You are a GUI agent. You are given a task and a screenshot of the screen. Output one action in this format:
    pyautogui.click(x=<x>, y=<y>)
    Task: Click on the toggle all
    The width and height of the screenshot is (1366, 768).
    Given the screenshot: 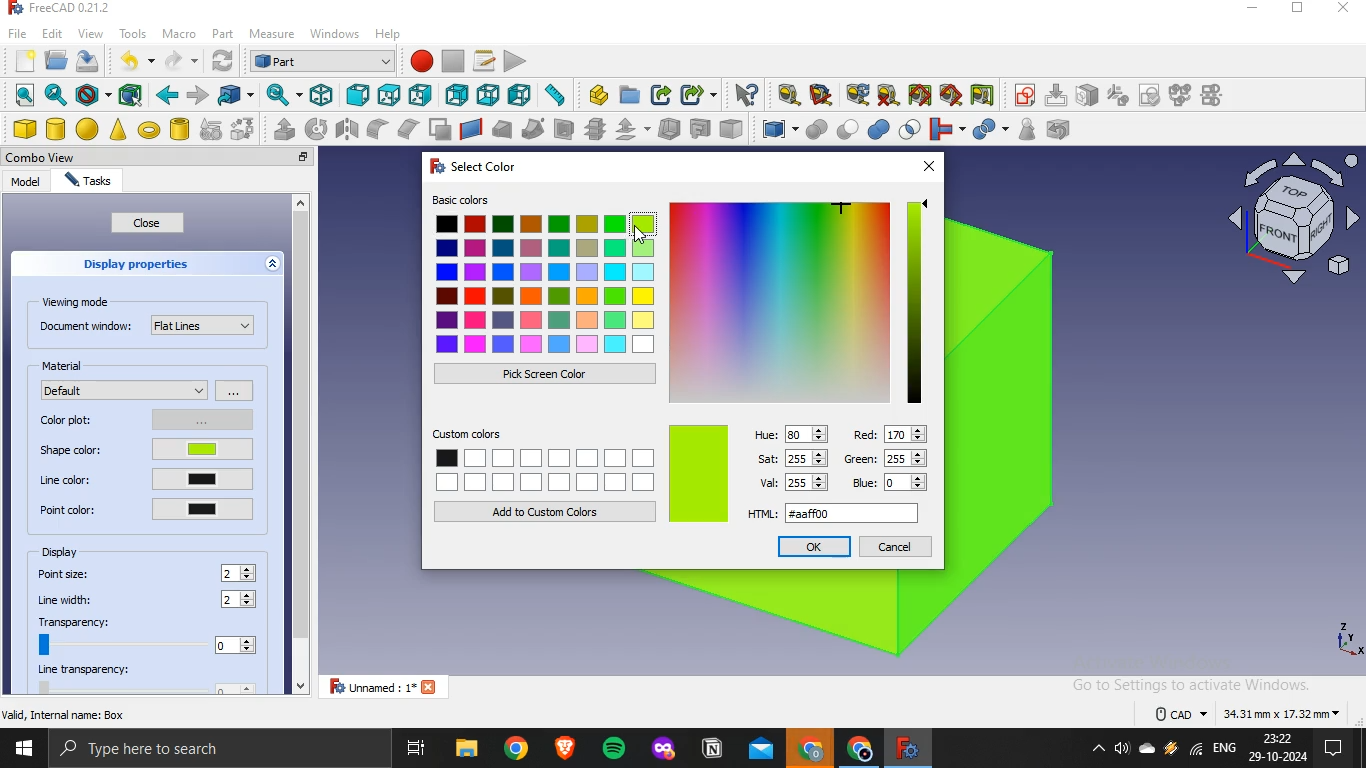 What is the action you would take?
    pyautogui.click(x=919, y=95)
    